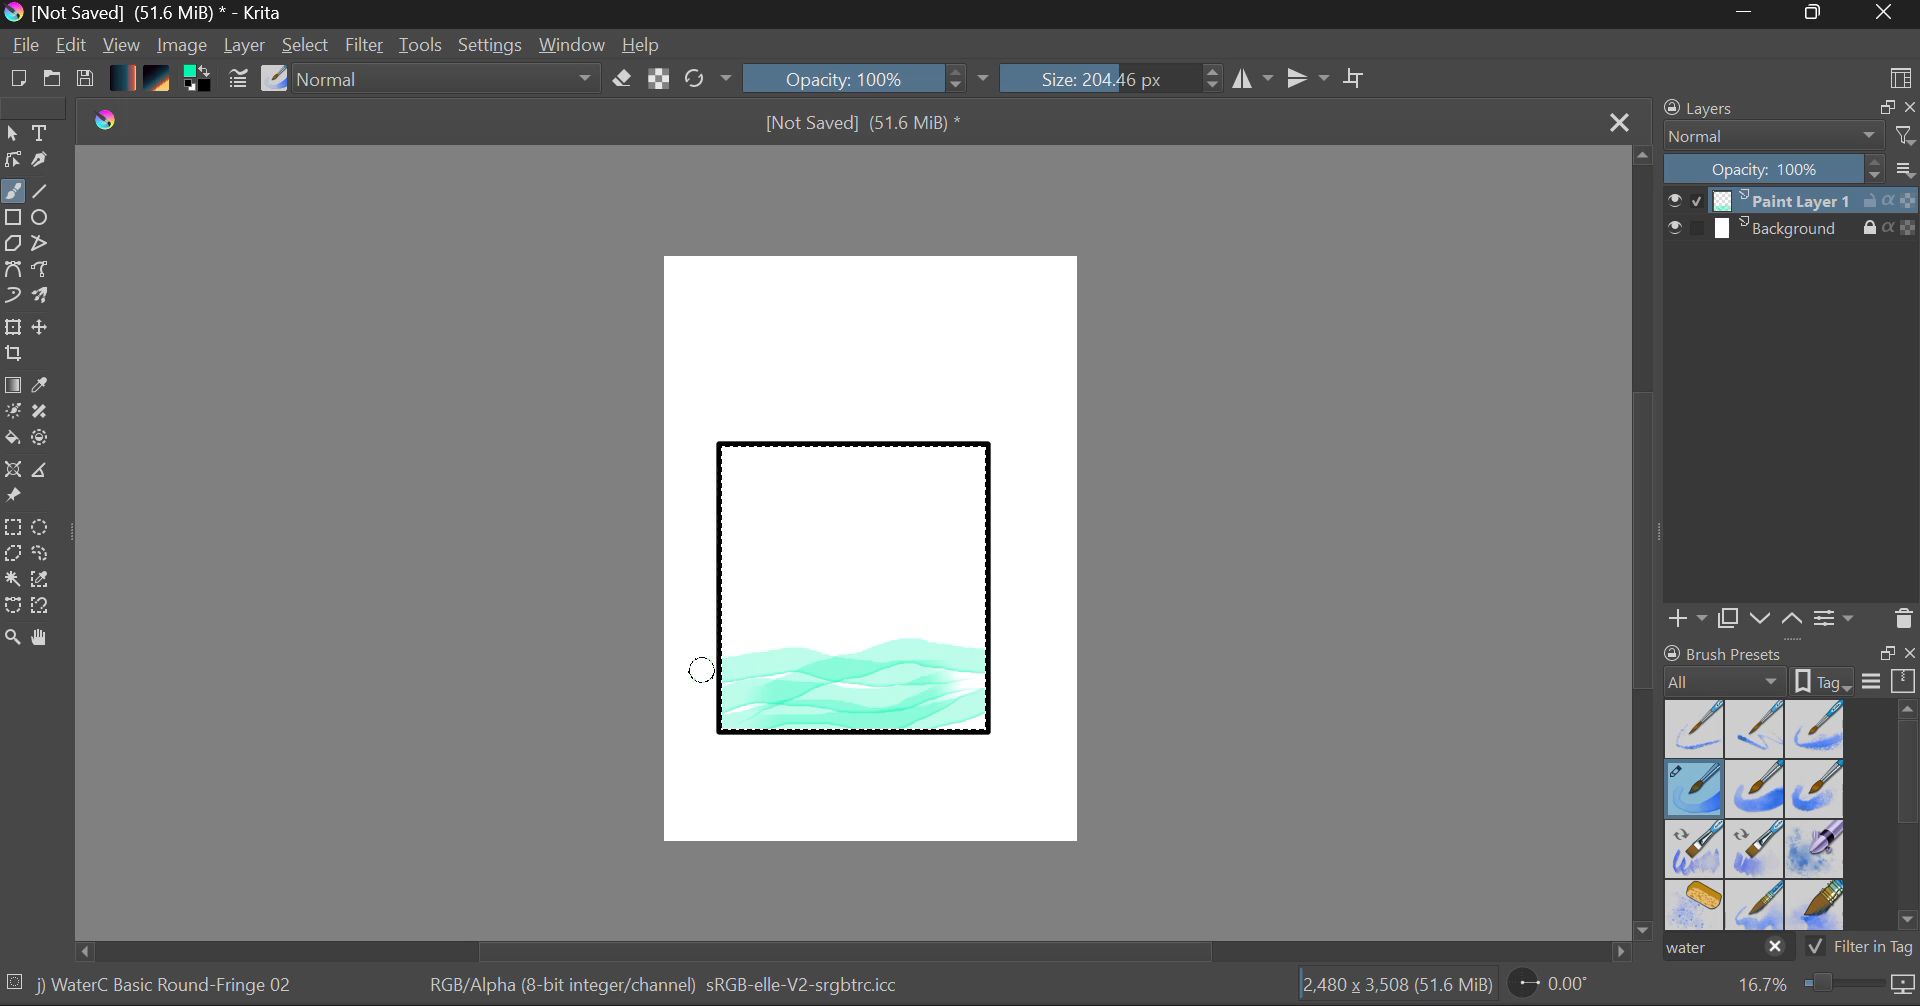  Describe the element at coordinates (236, 80) in the screenshot. I see `Brush Settings` at that location.